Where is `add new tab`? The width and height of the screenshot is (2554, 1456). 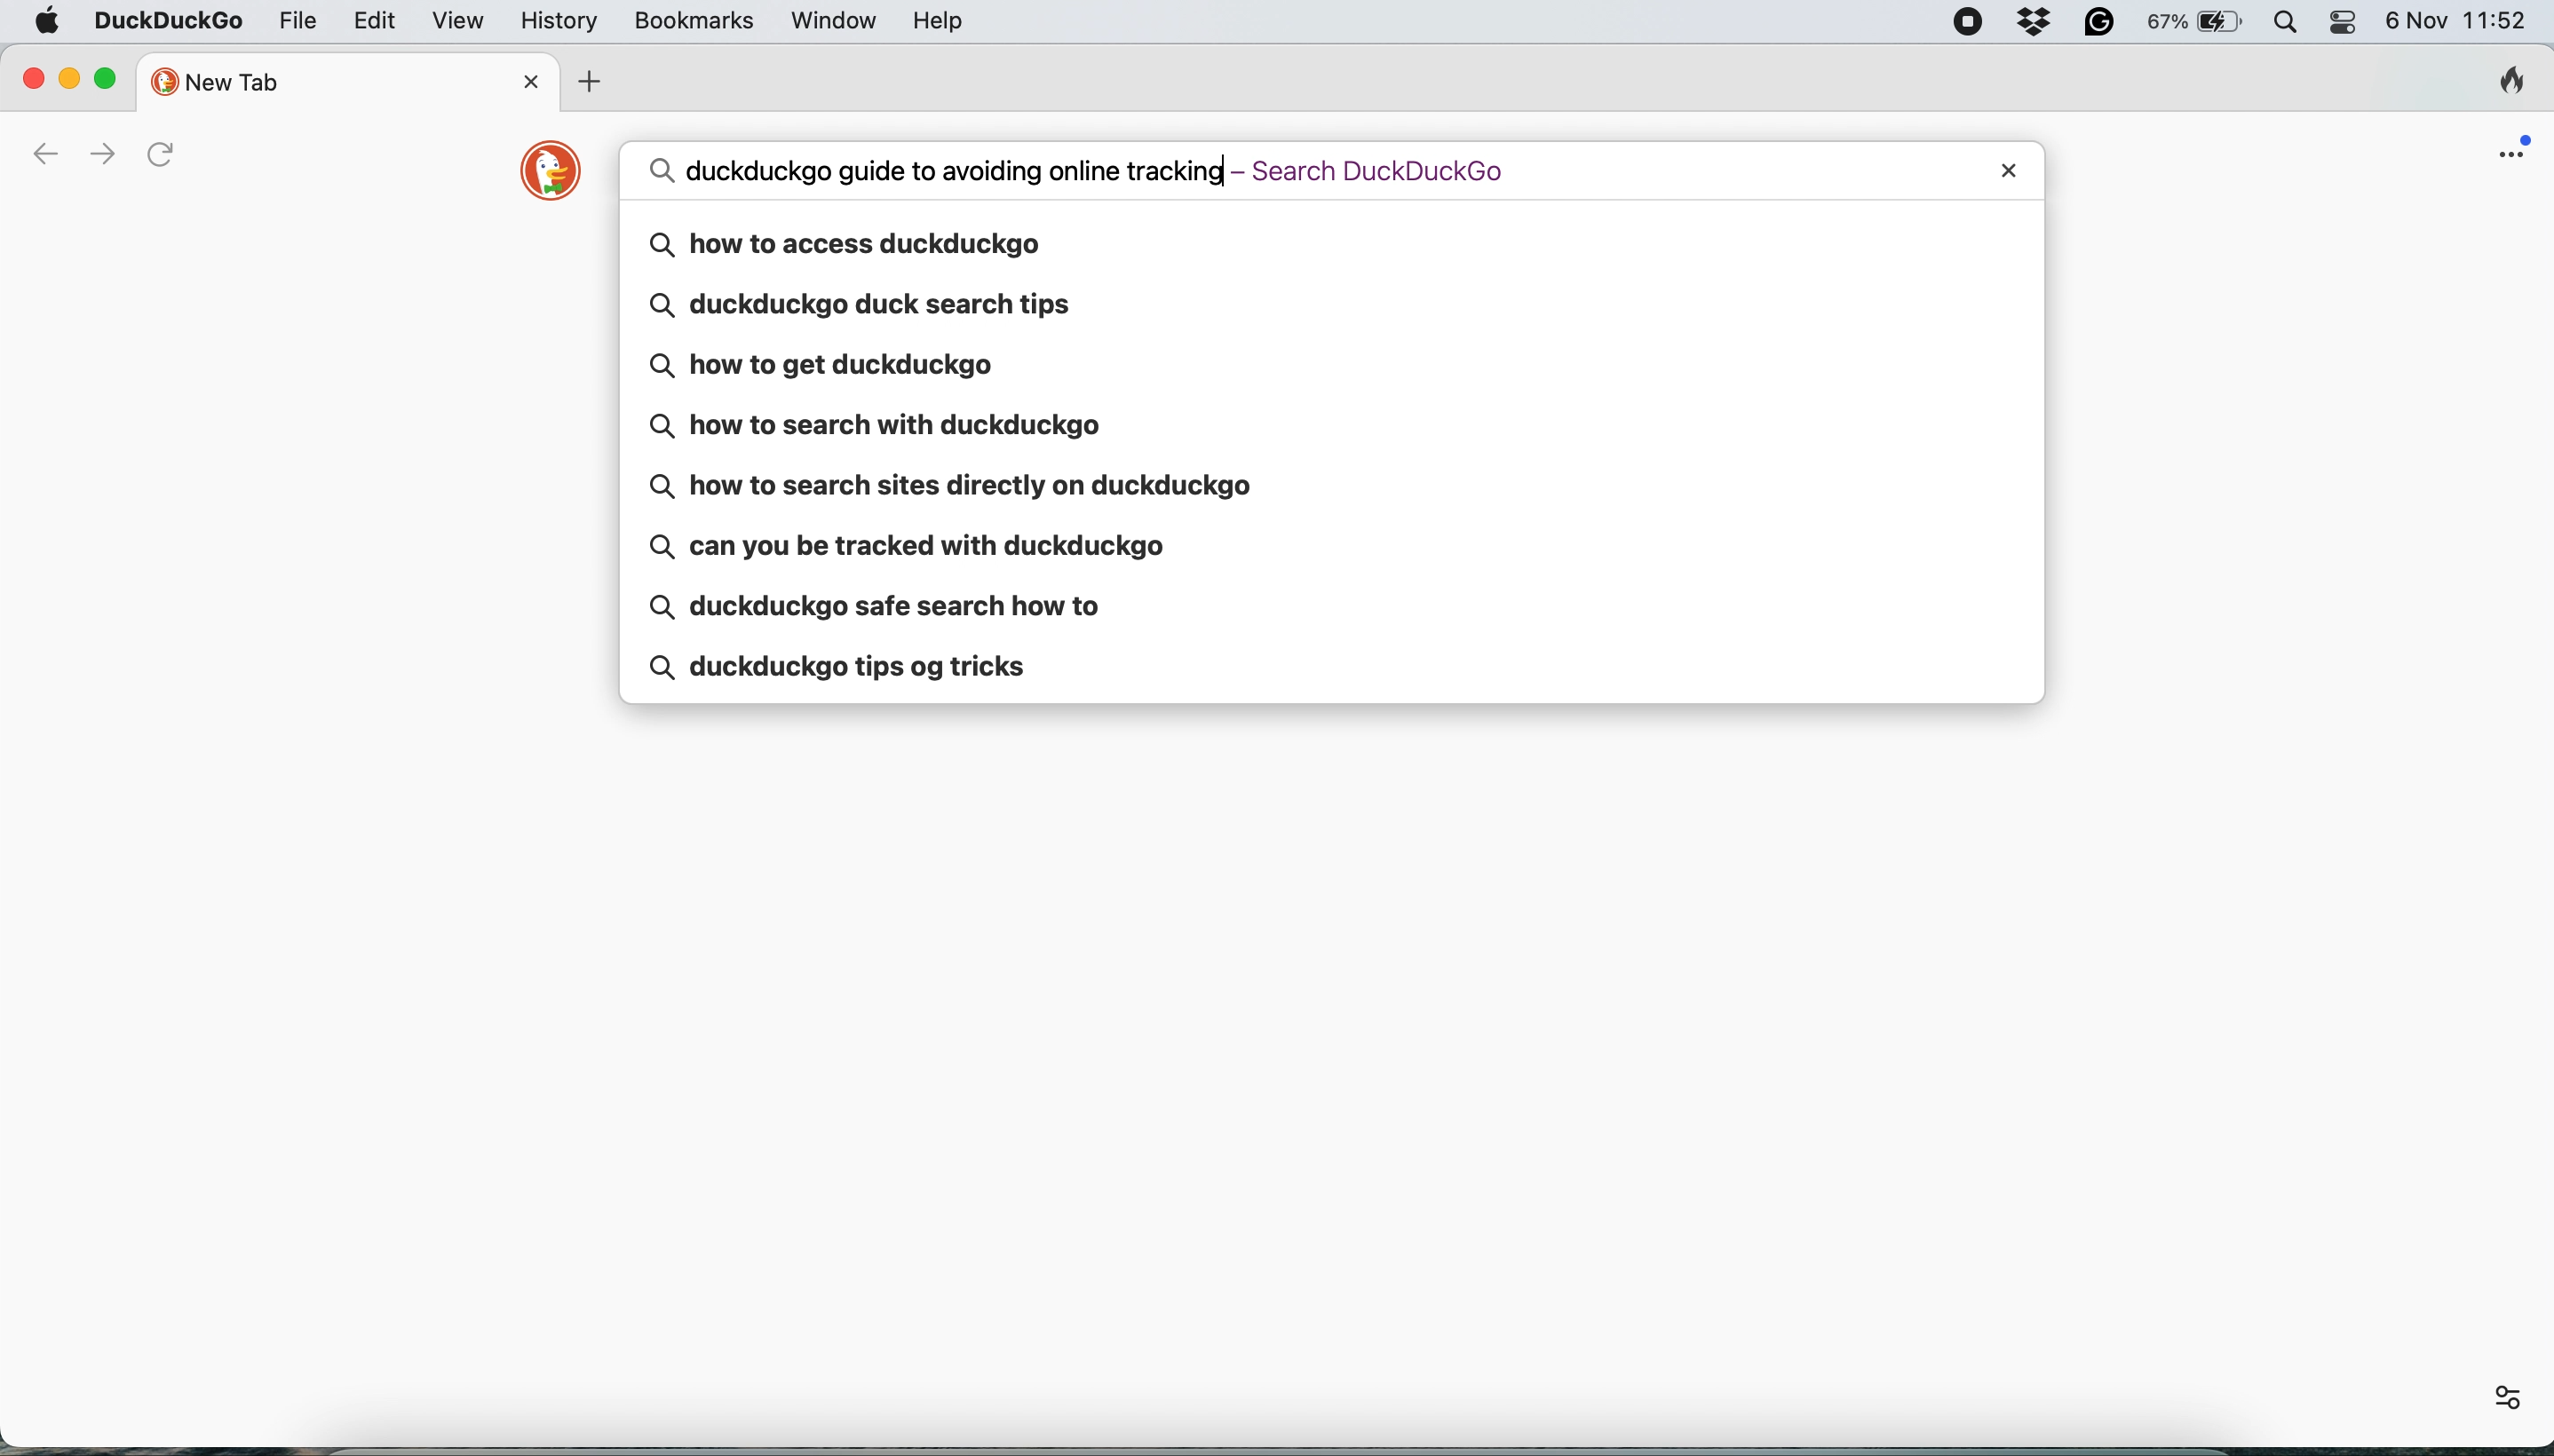 add new tab is located at coordinates (593, 81).